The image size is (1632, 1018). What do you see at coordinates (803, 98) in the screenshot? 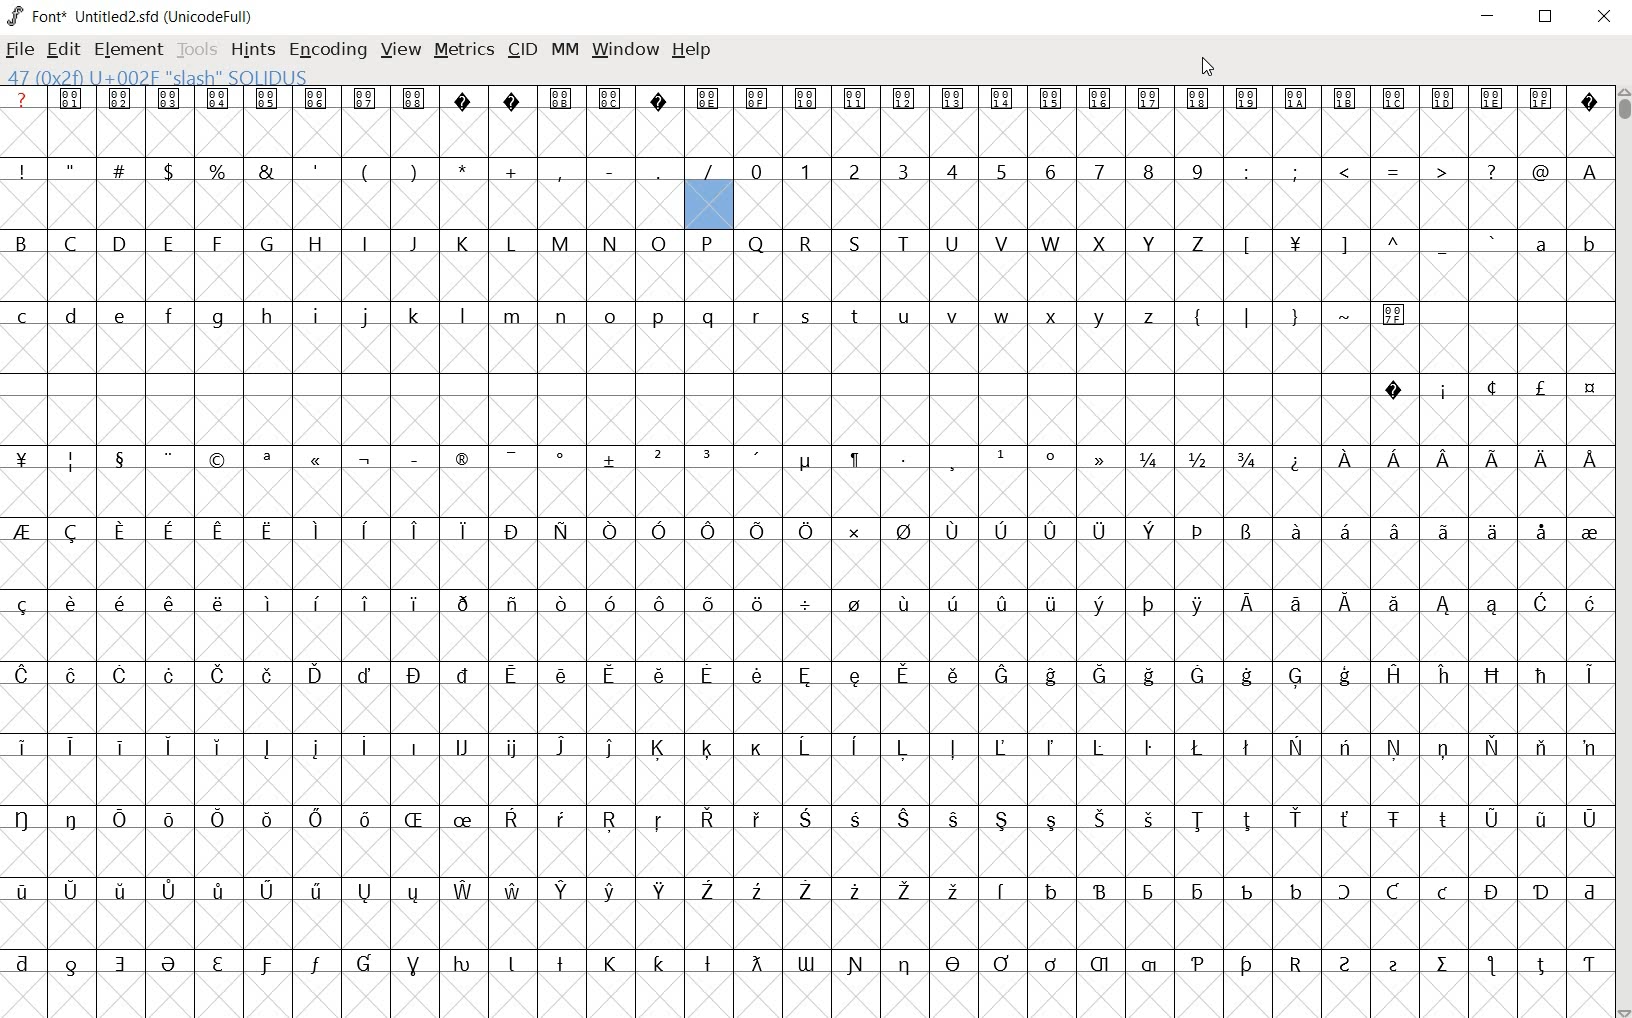
I see `special symbols` at bounding box center [803, 98].